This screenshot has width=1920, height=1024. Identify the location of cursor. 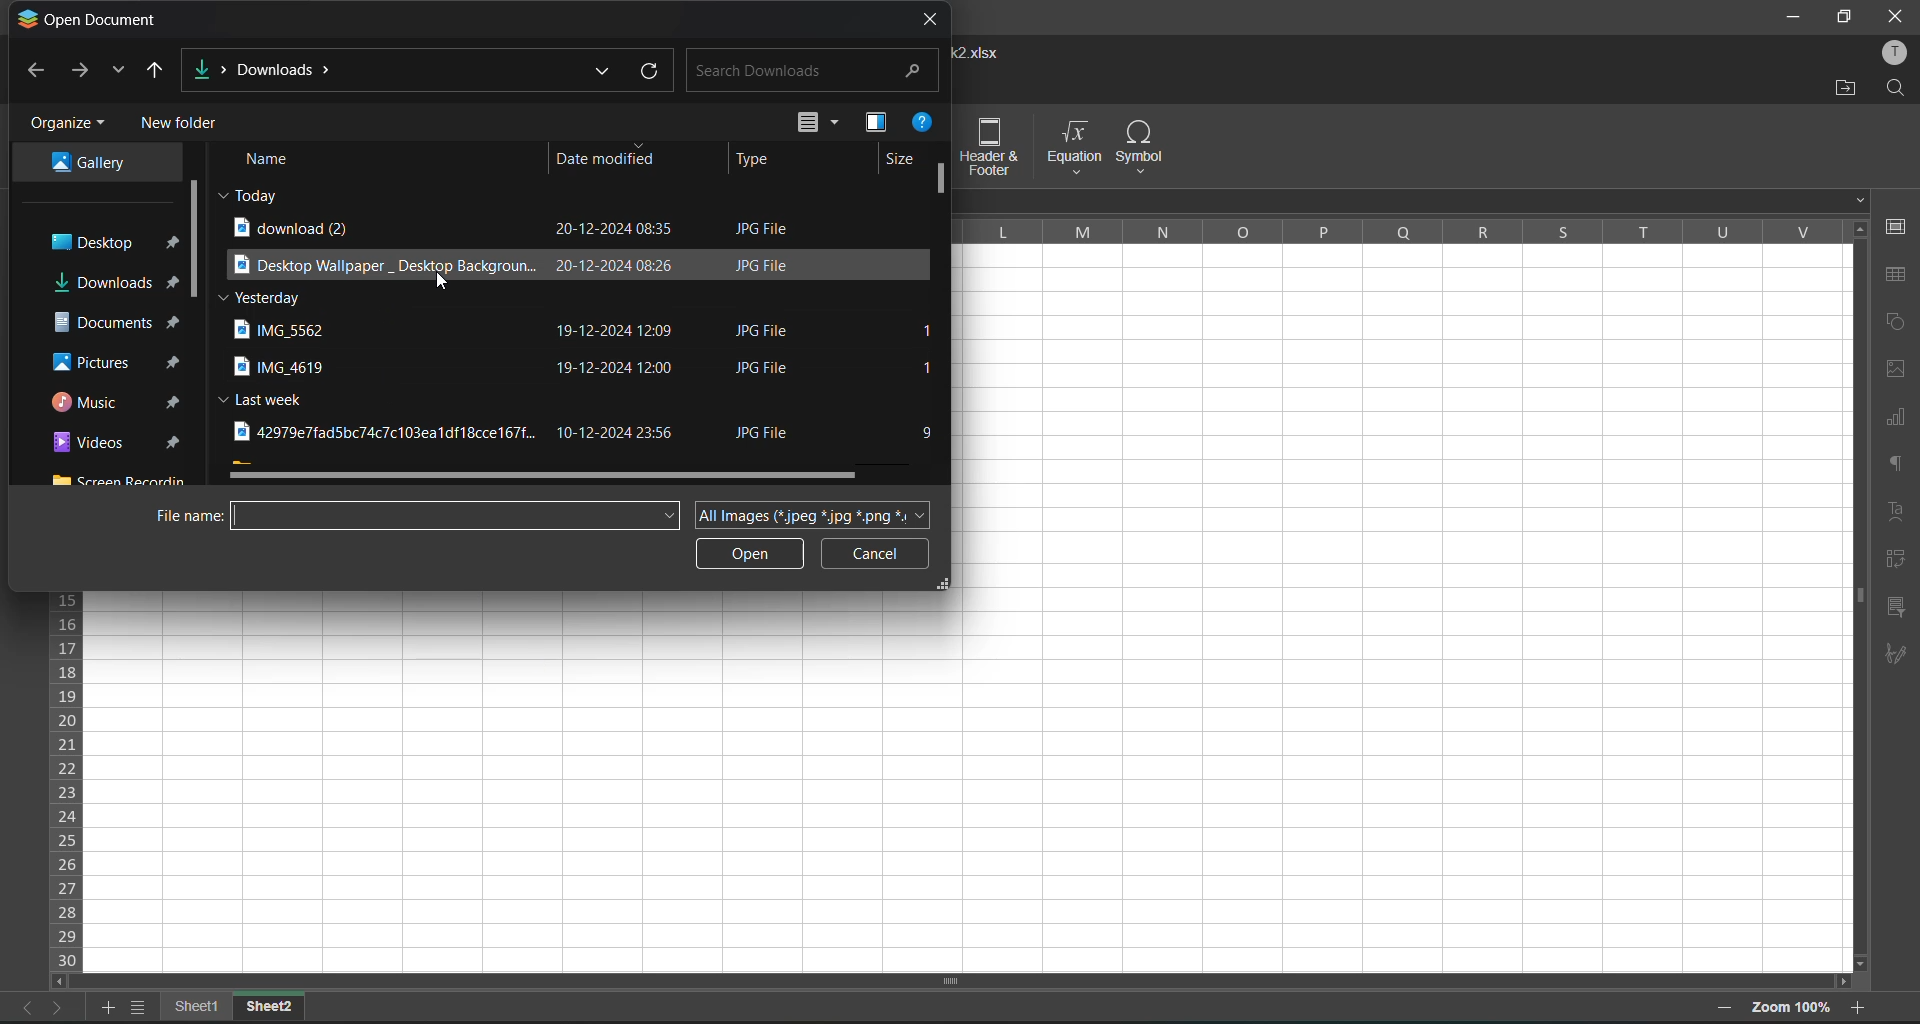
(443, 282).